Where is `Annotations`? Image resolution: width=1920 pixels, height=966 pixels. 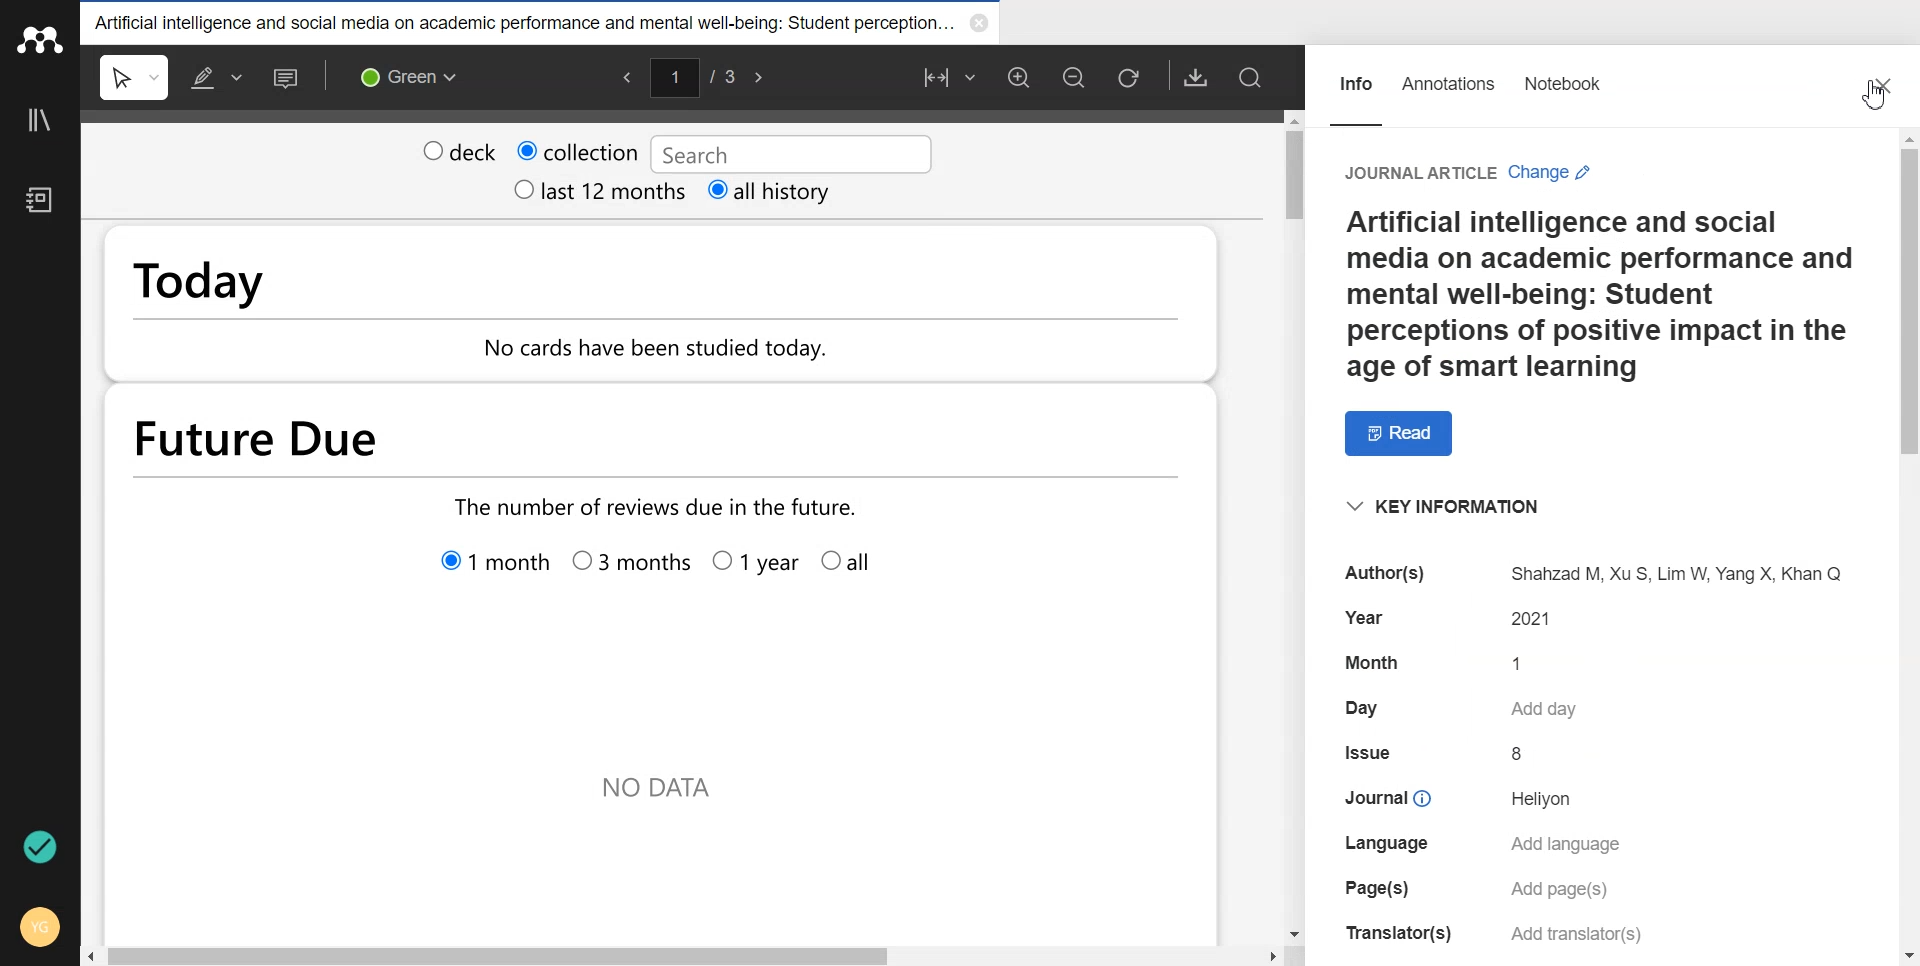 Annotations is located at coordinates (1453, 78).